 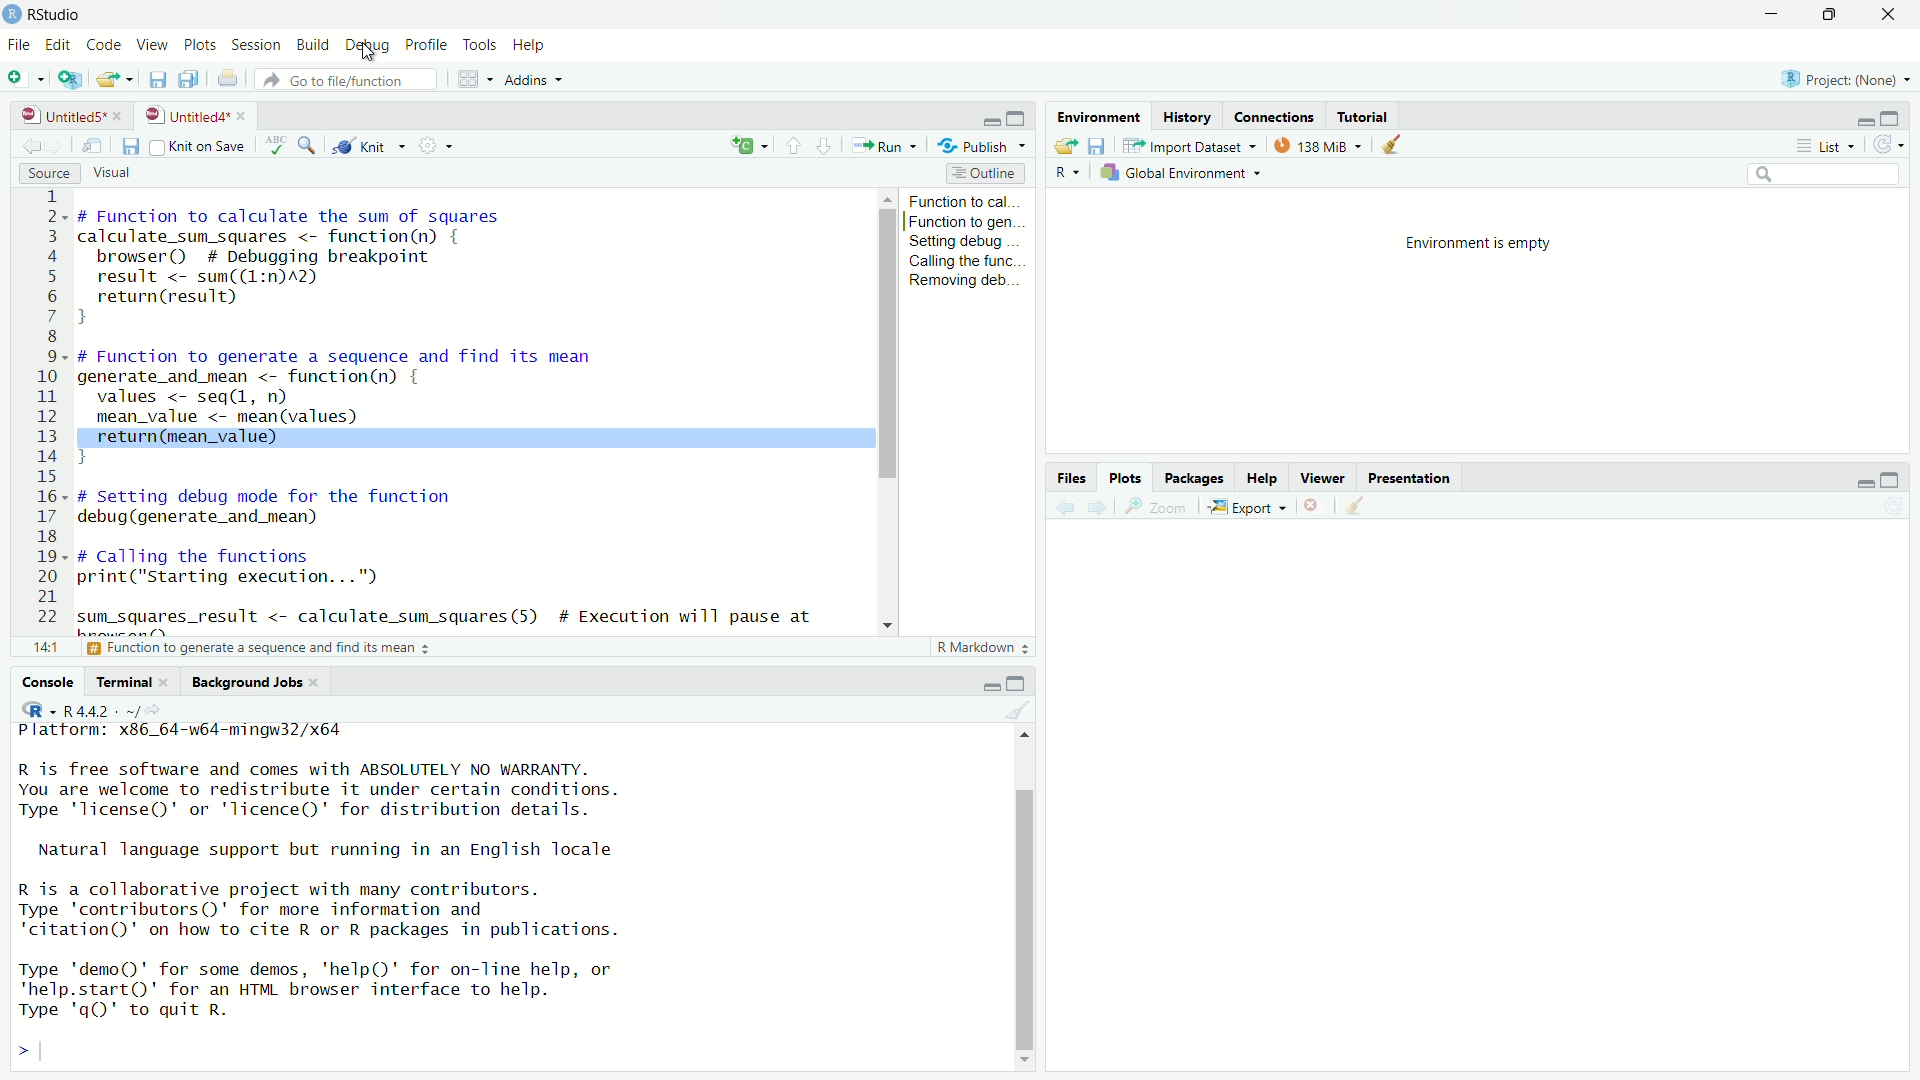 What do you see at coordinates (888, 145) in the screenshot?
I see `run the current line/selection` at bounding box center [888, 145].